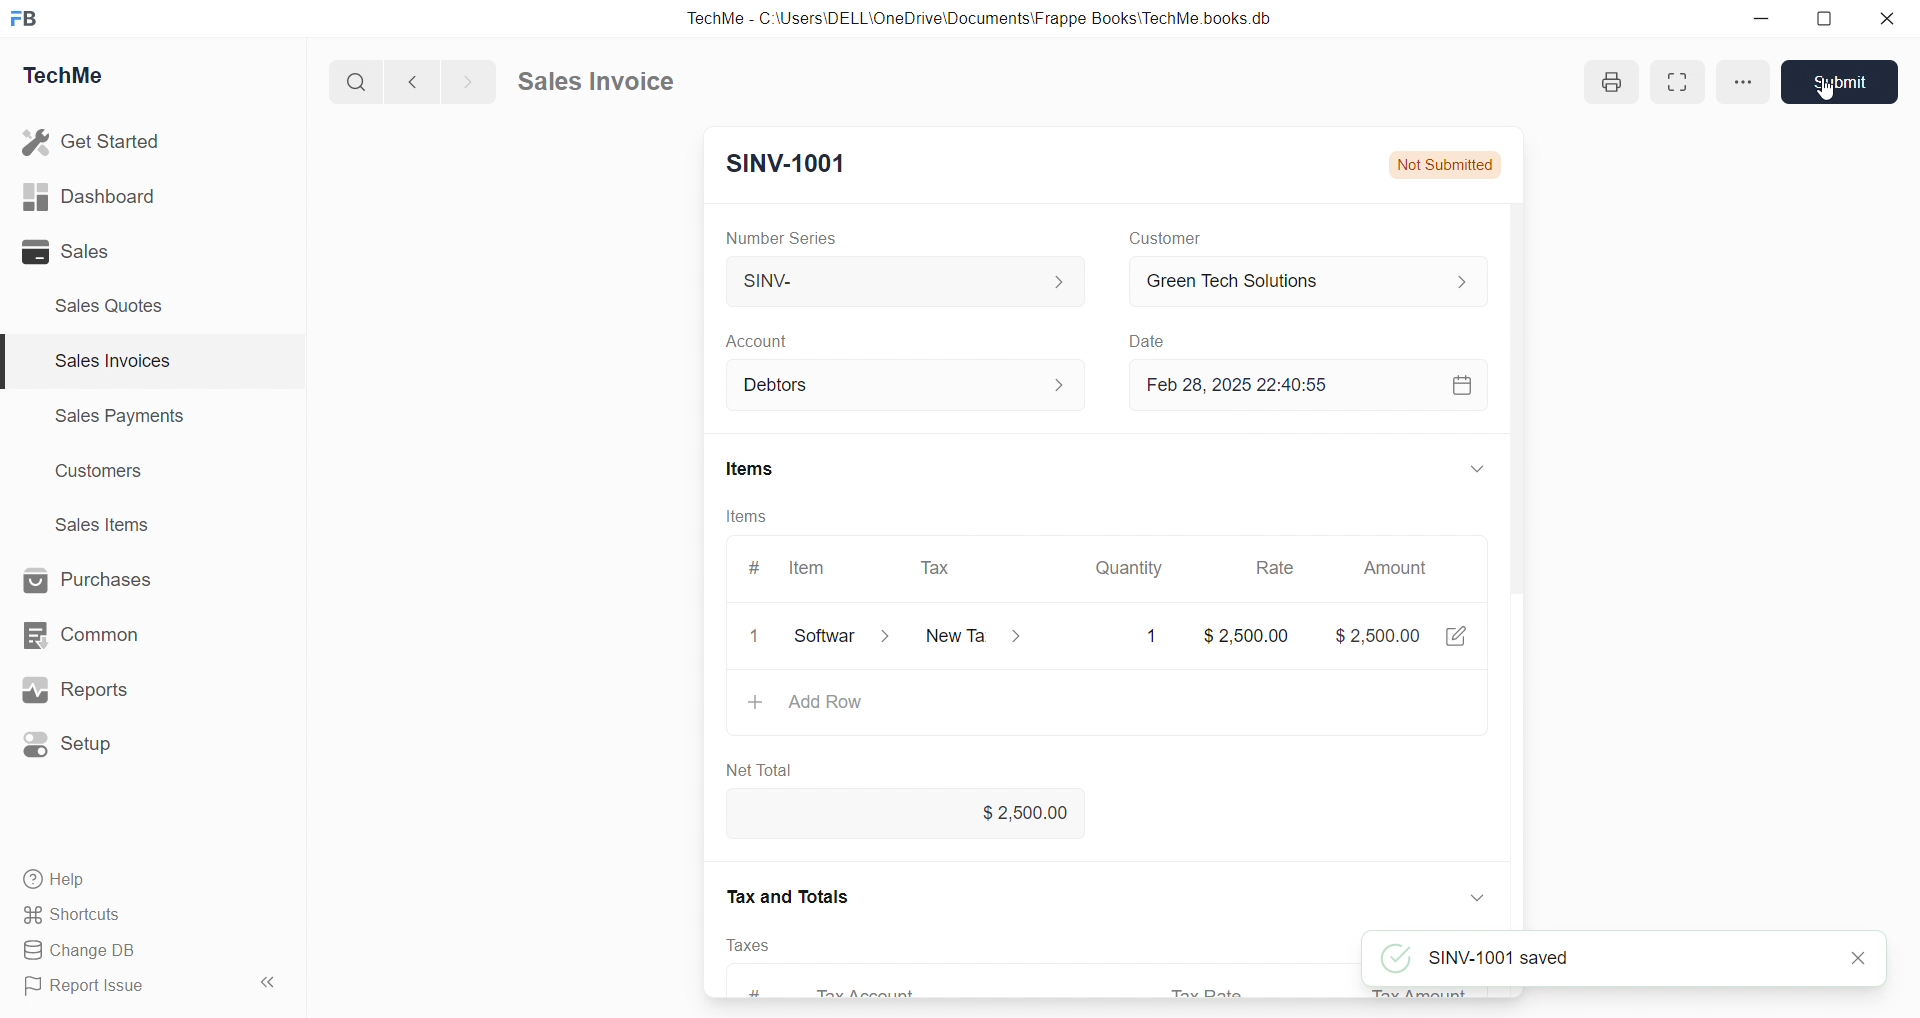 This screenshot has height=1018, width=1920. Describe the element at coordinates (975, 636) in the screenshot. I see `New Ta` at that location.